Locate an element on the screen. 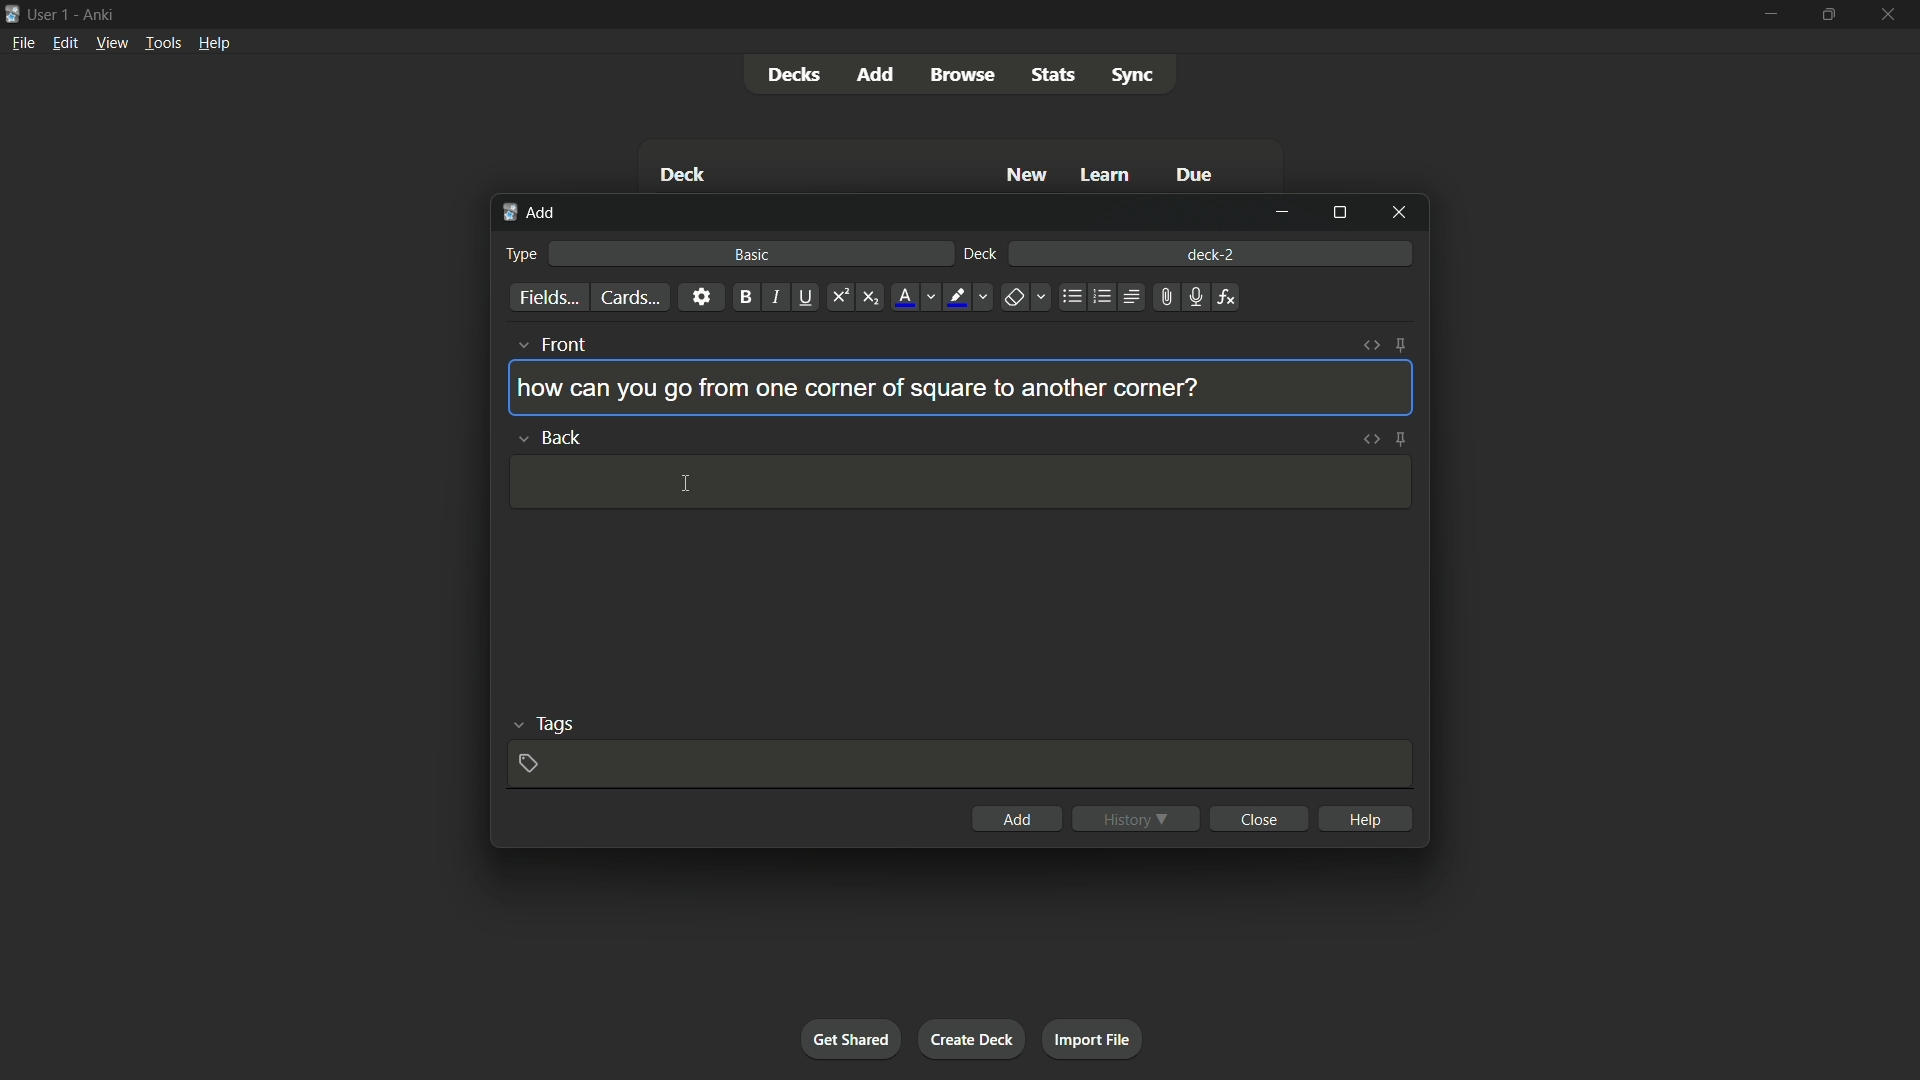  import file is located at coordinates (1094, 1040).